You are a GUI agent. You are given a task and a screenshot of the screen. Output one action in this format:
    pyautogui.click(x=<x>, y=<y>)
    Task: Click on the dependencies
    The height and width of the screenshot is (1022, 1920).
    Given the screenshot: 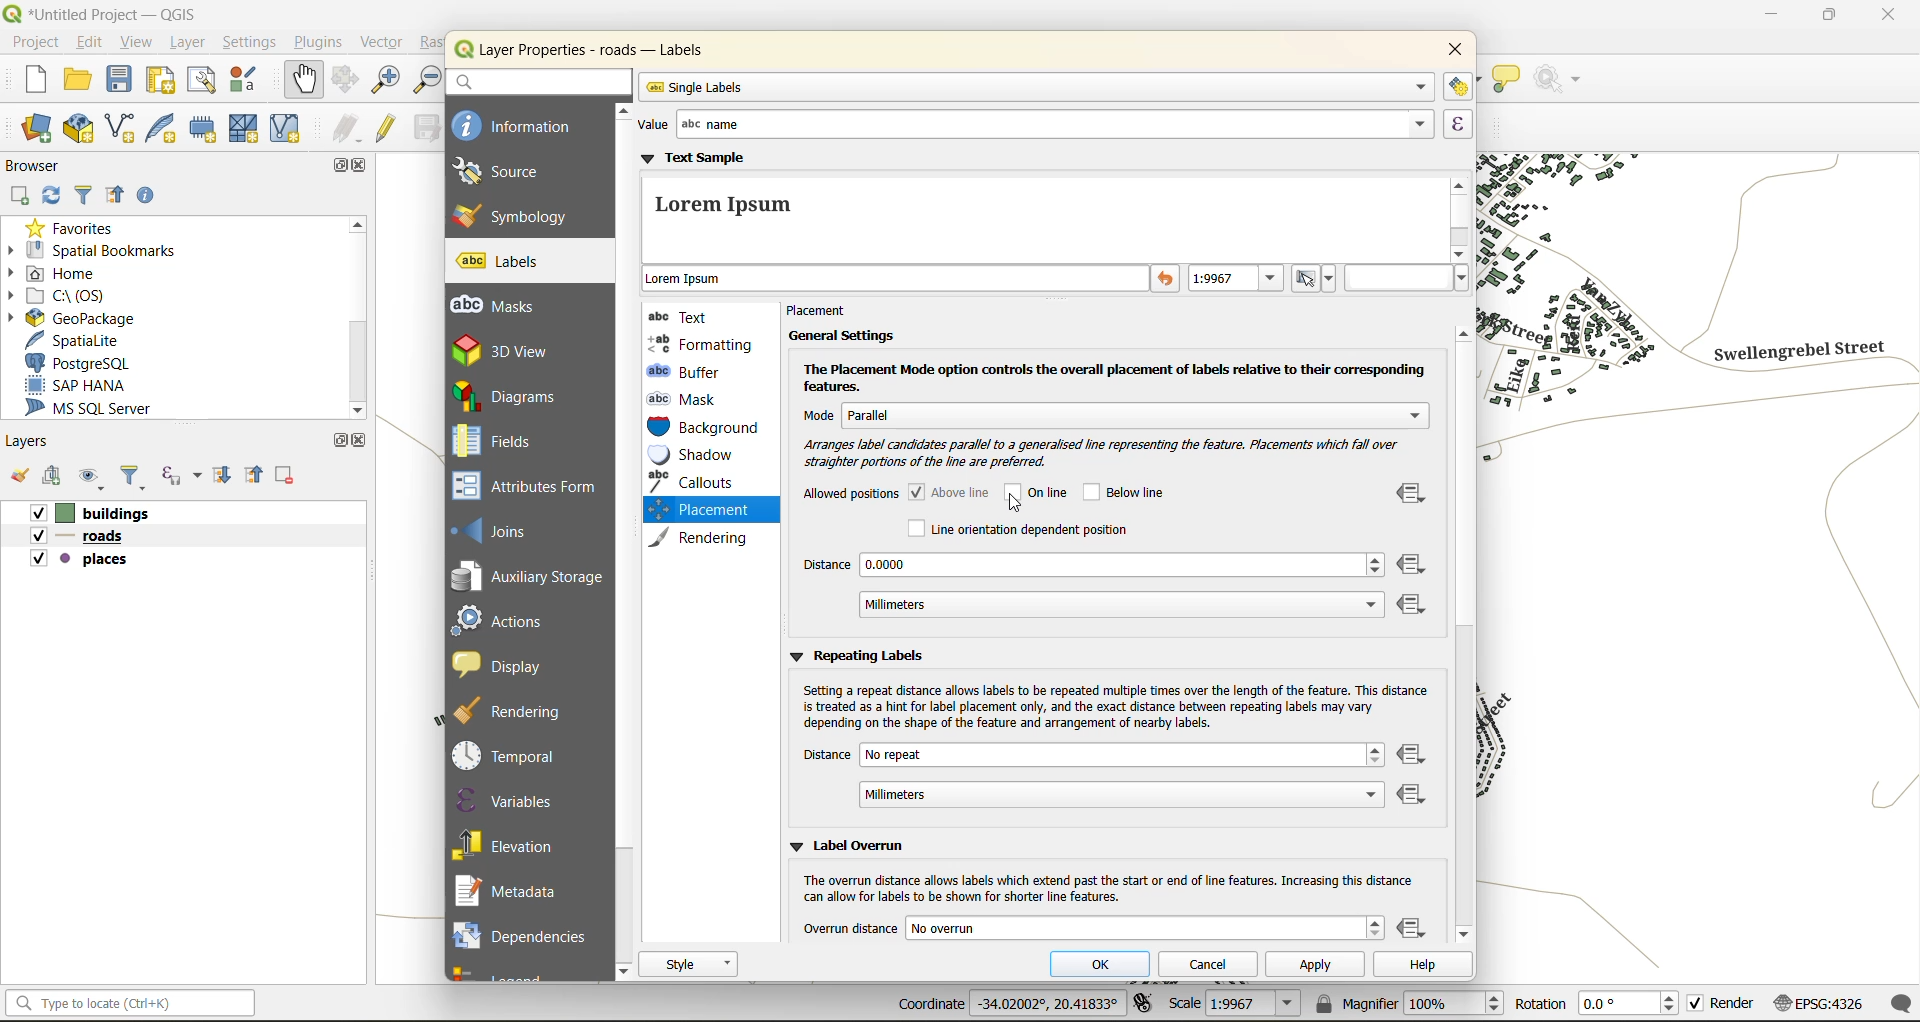 What is the action you would take?
    pyautogui.click(x=521, y=933)
    